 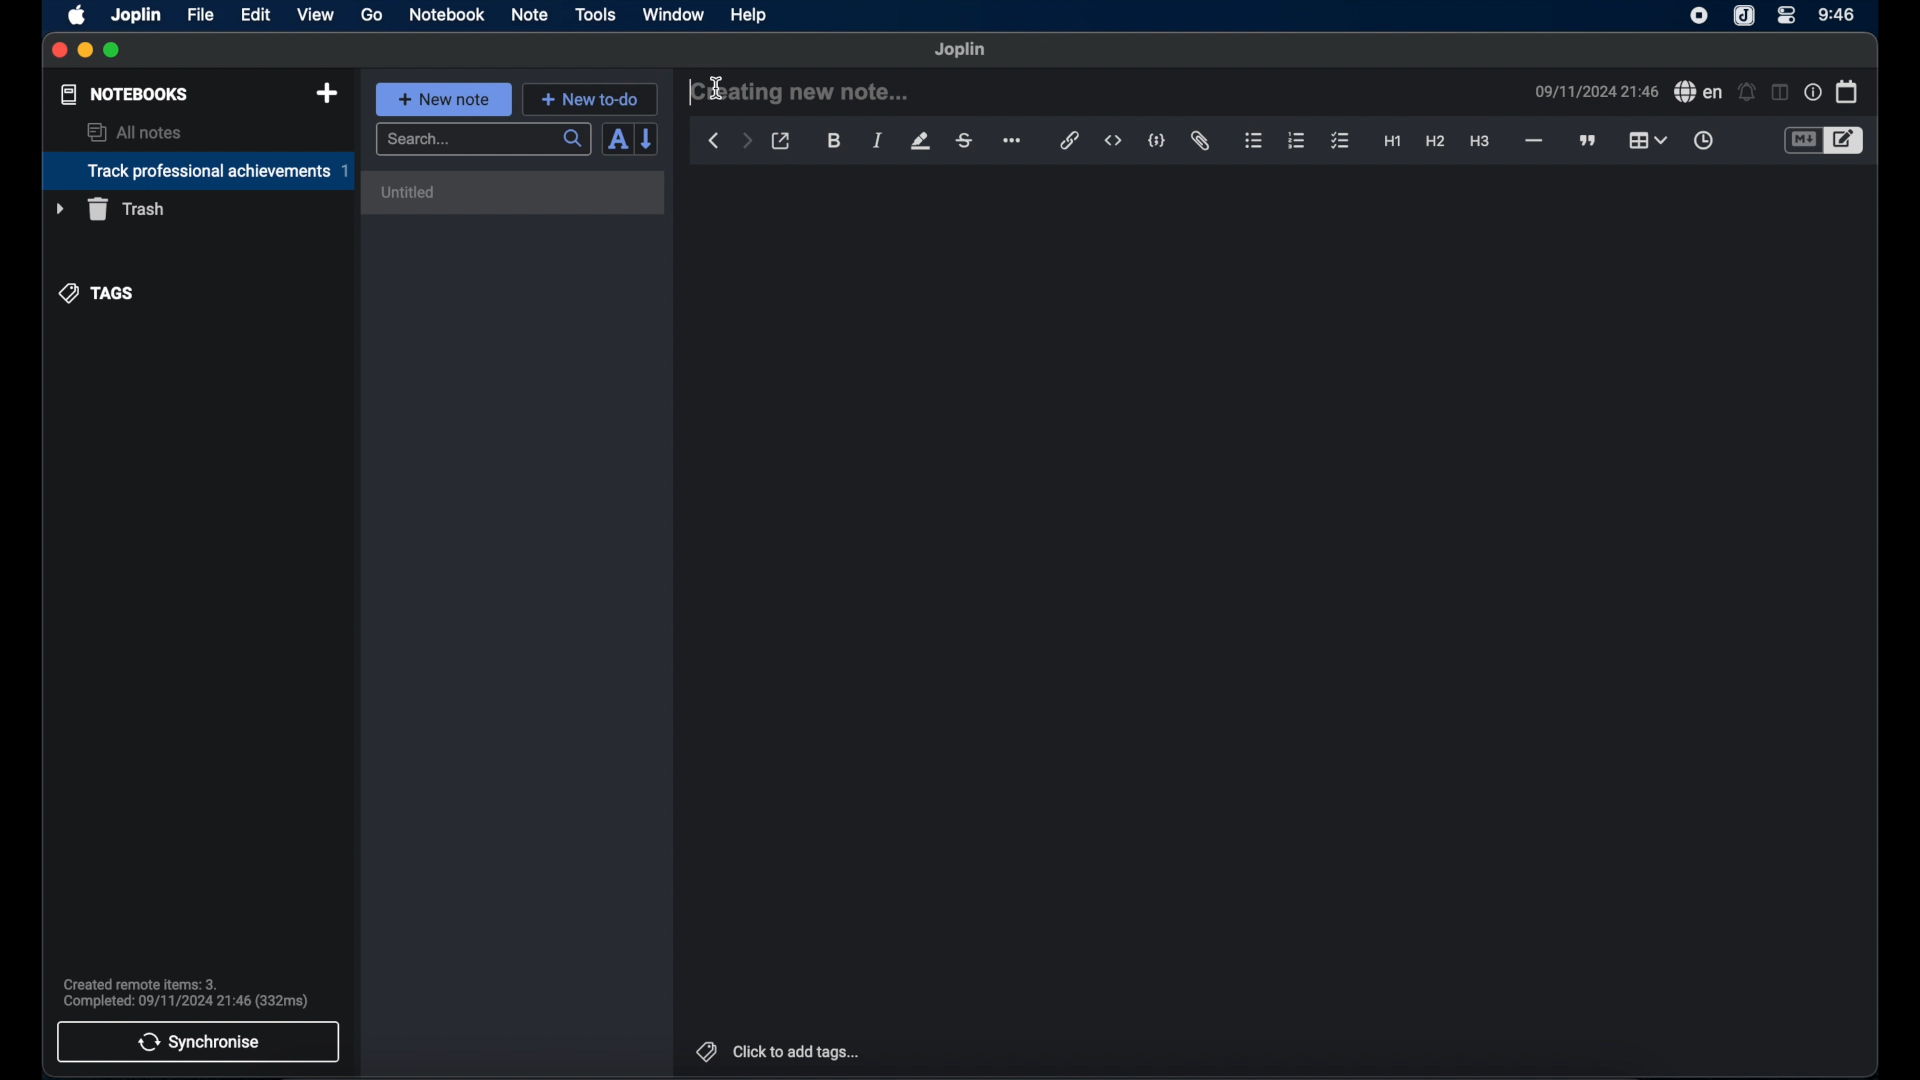 What do you see at coordinates (1699, 17) in the screenshot?
I see `joplin icon` at bounding box center [1699, 17].